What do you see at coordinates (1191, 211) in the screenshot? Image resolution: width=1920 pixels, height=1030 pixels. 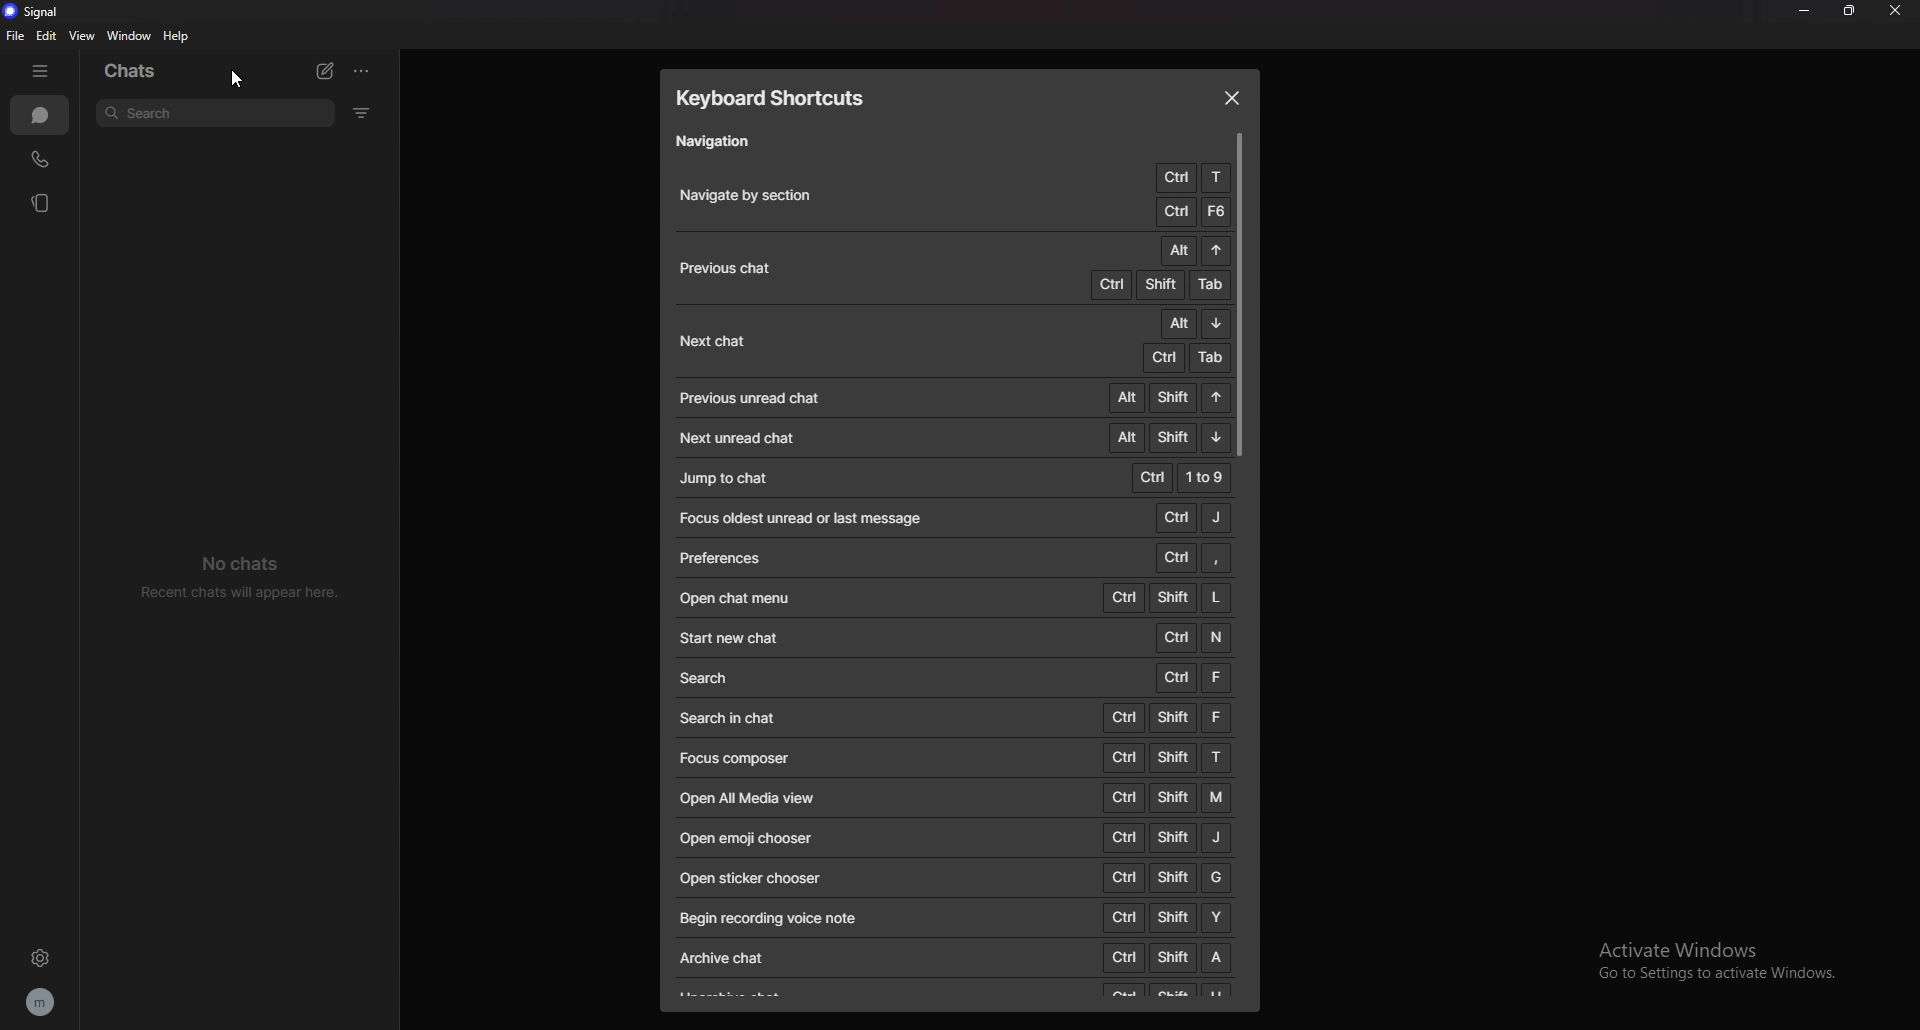 I see `CTRL + F6` at bounding box center [1191, 211].